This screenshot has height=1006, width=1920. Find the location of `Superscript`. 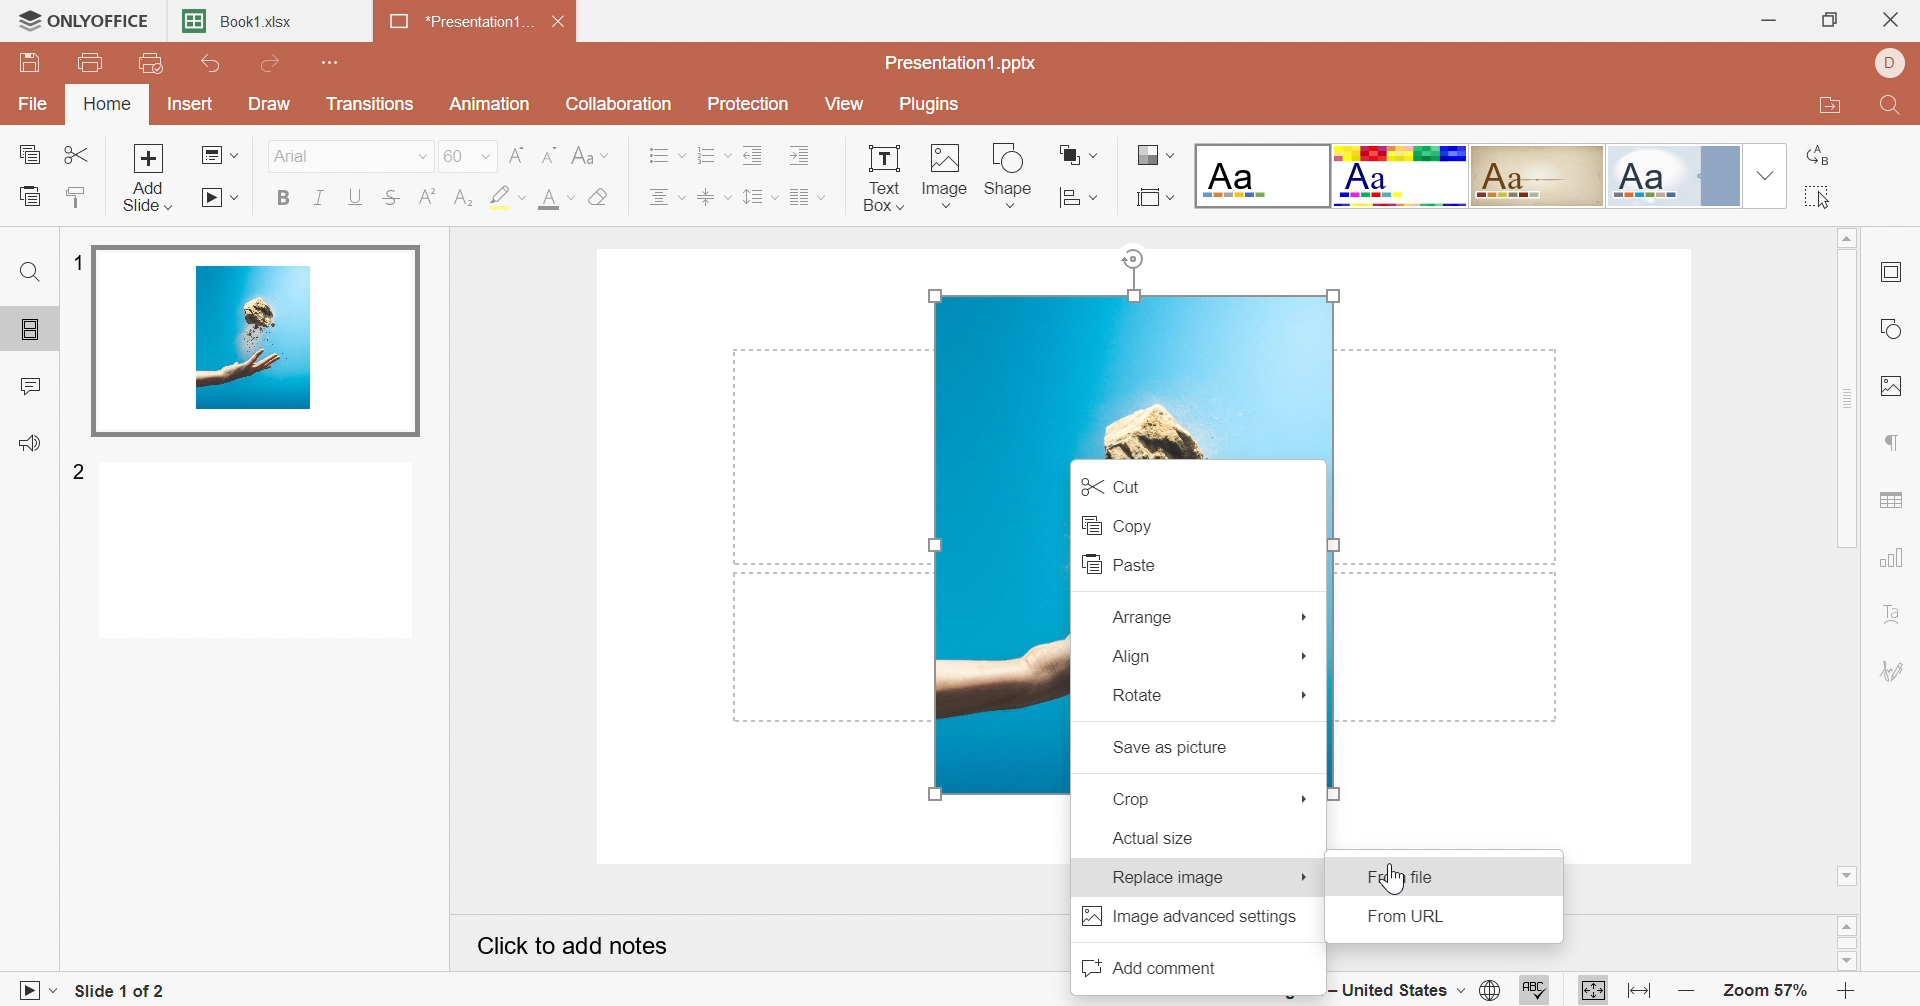

Superscript is located at coordinates (426, 194).